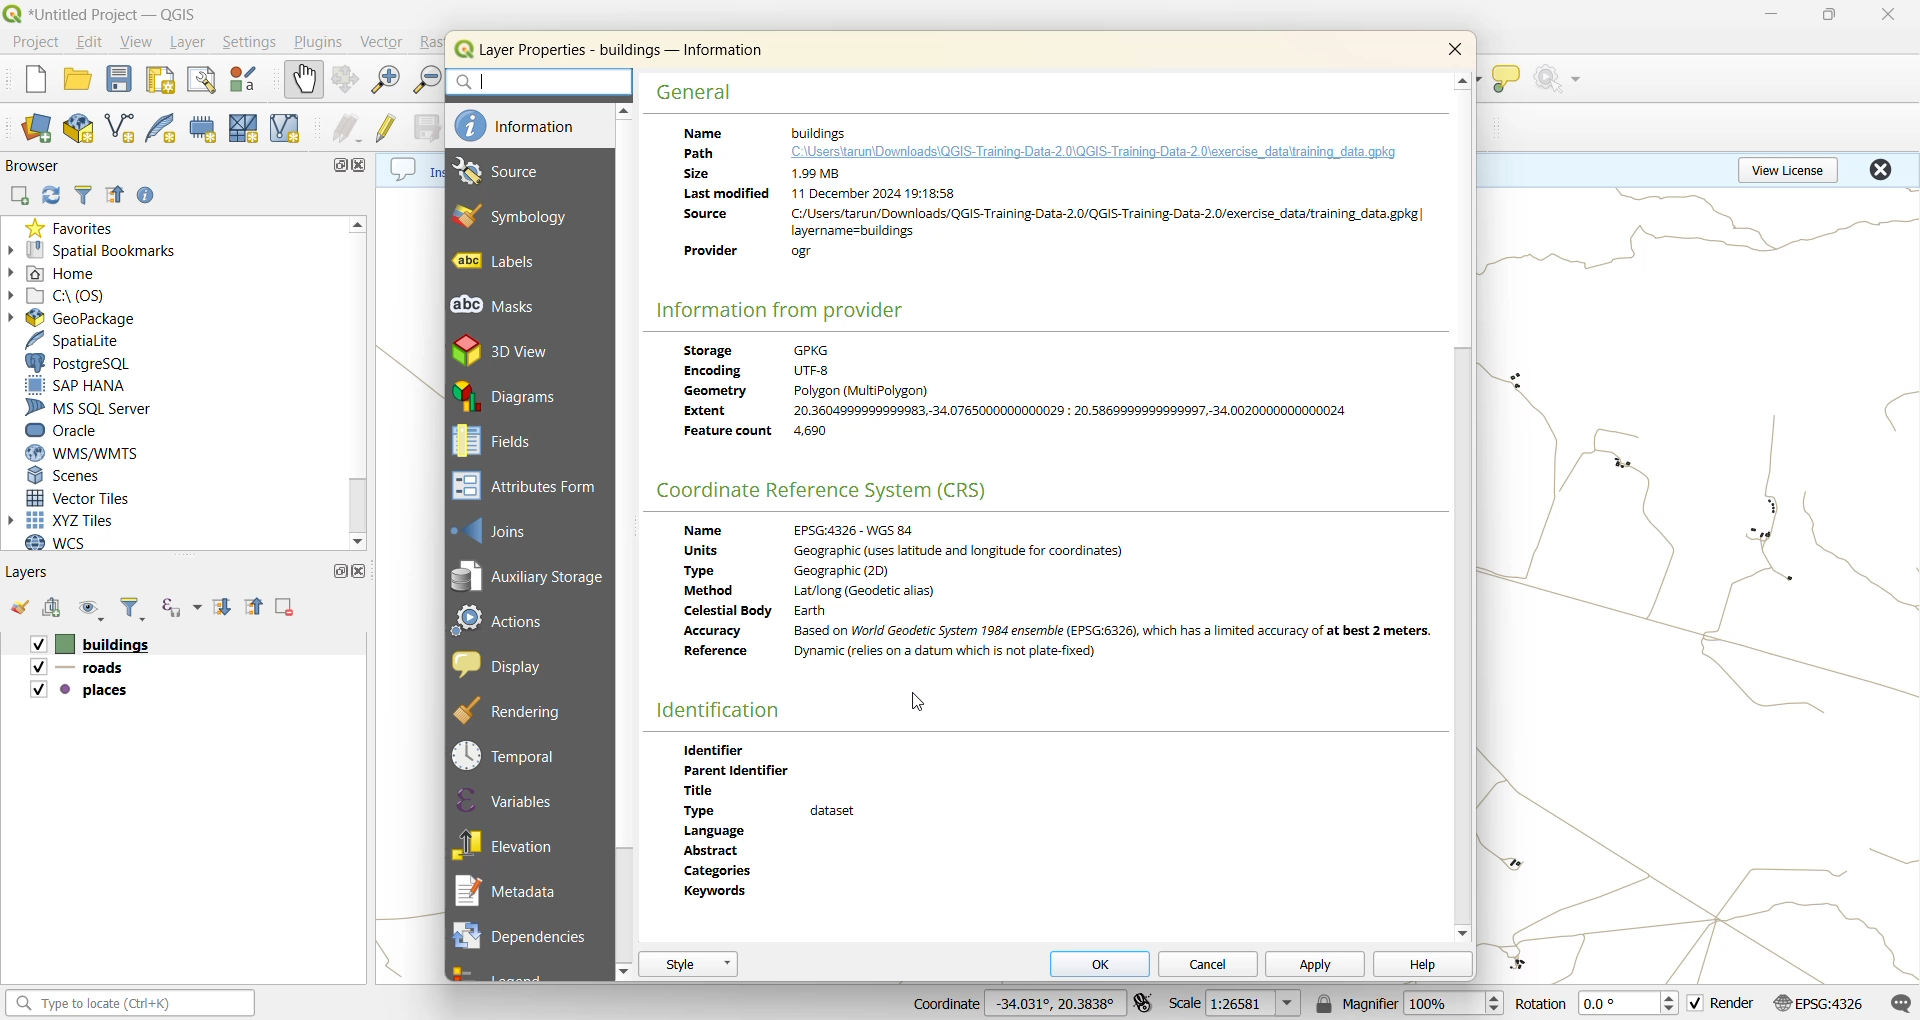 The image size is (1920, 1020). I want to click on open, so click(82, 79).